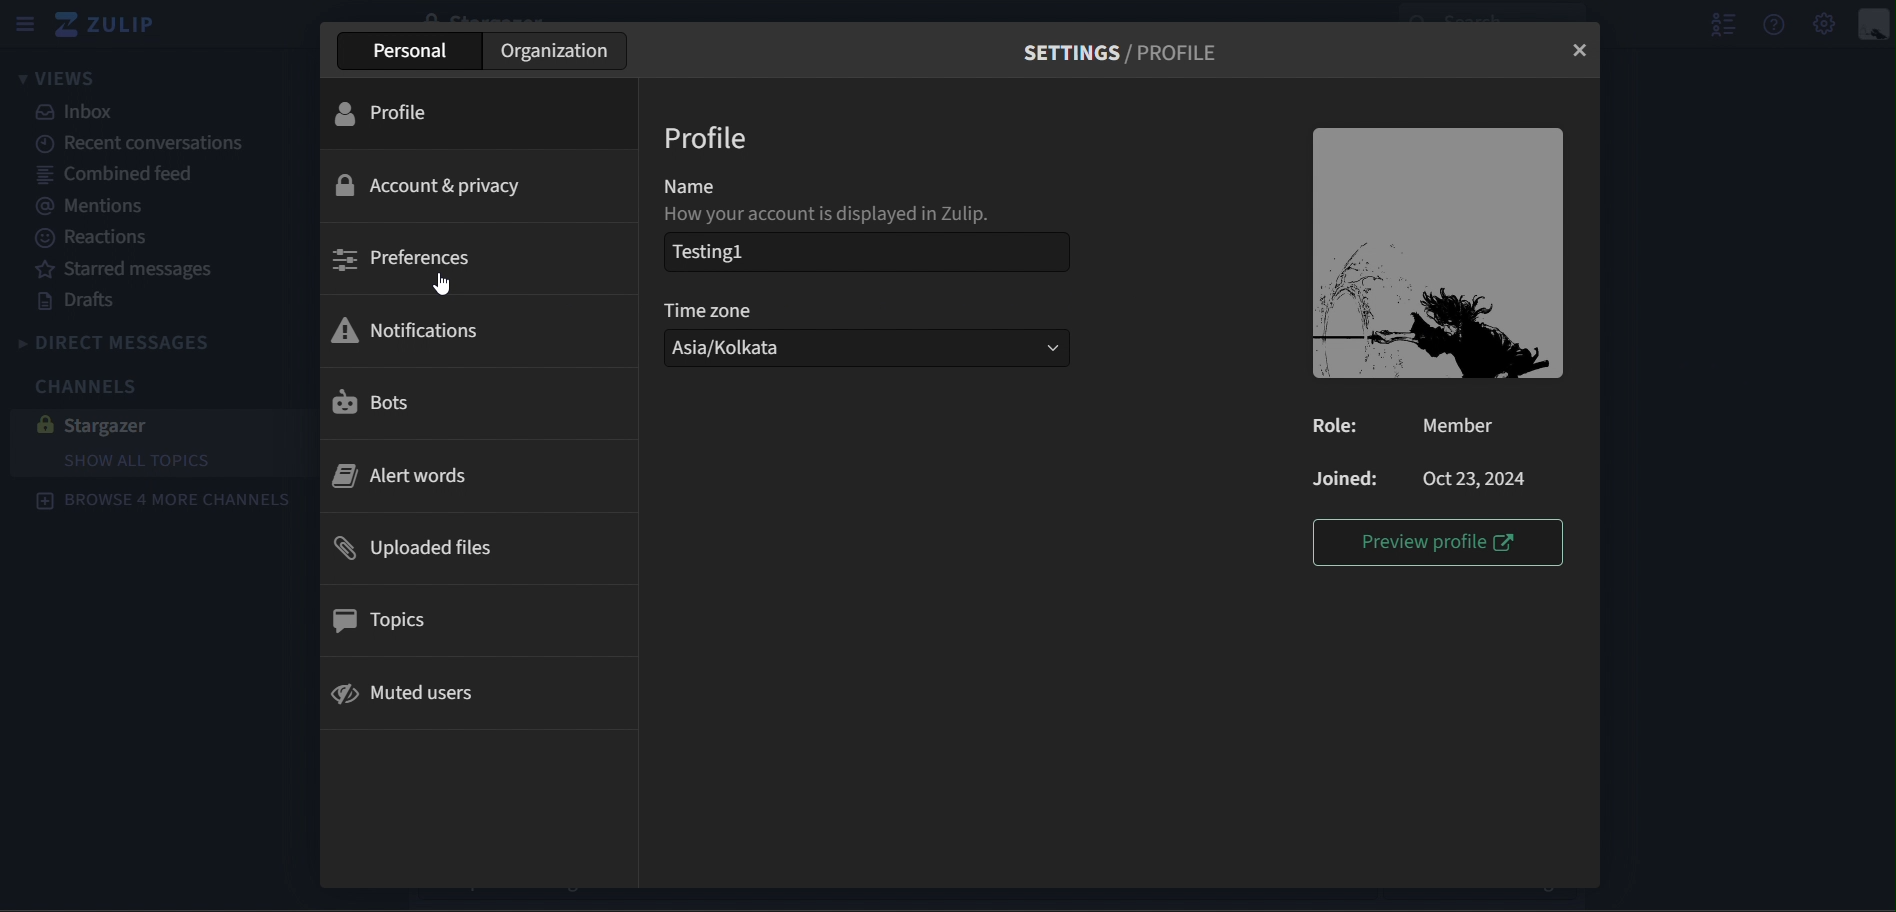  I want to click on personal menu, so click(1872, 23).